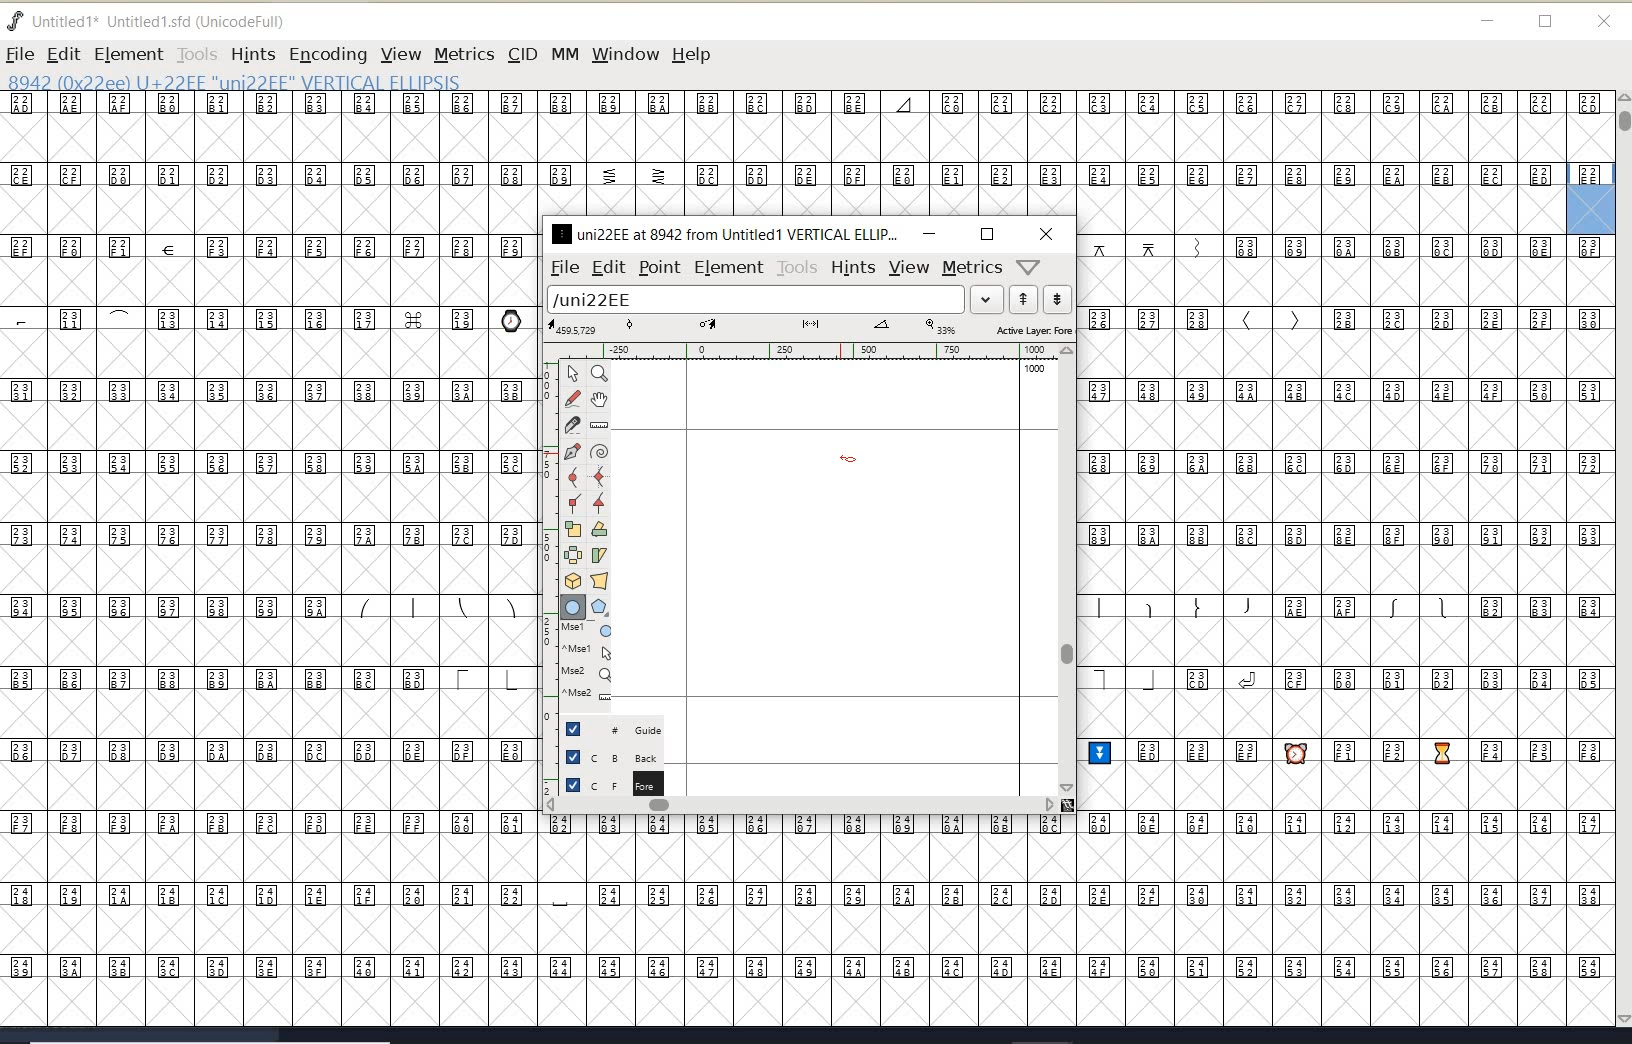  Describe the element at coordinates (599, 373) in the screenshot. I see `magnify` at that location.